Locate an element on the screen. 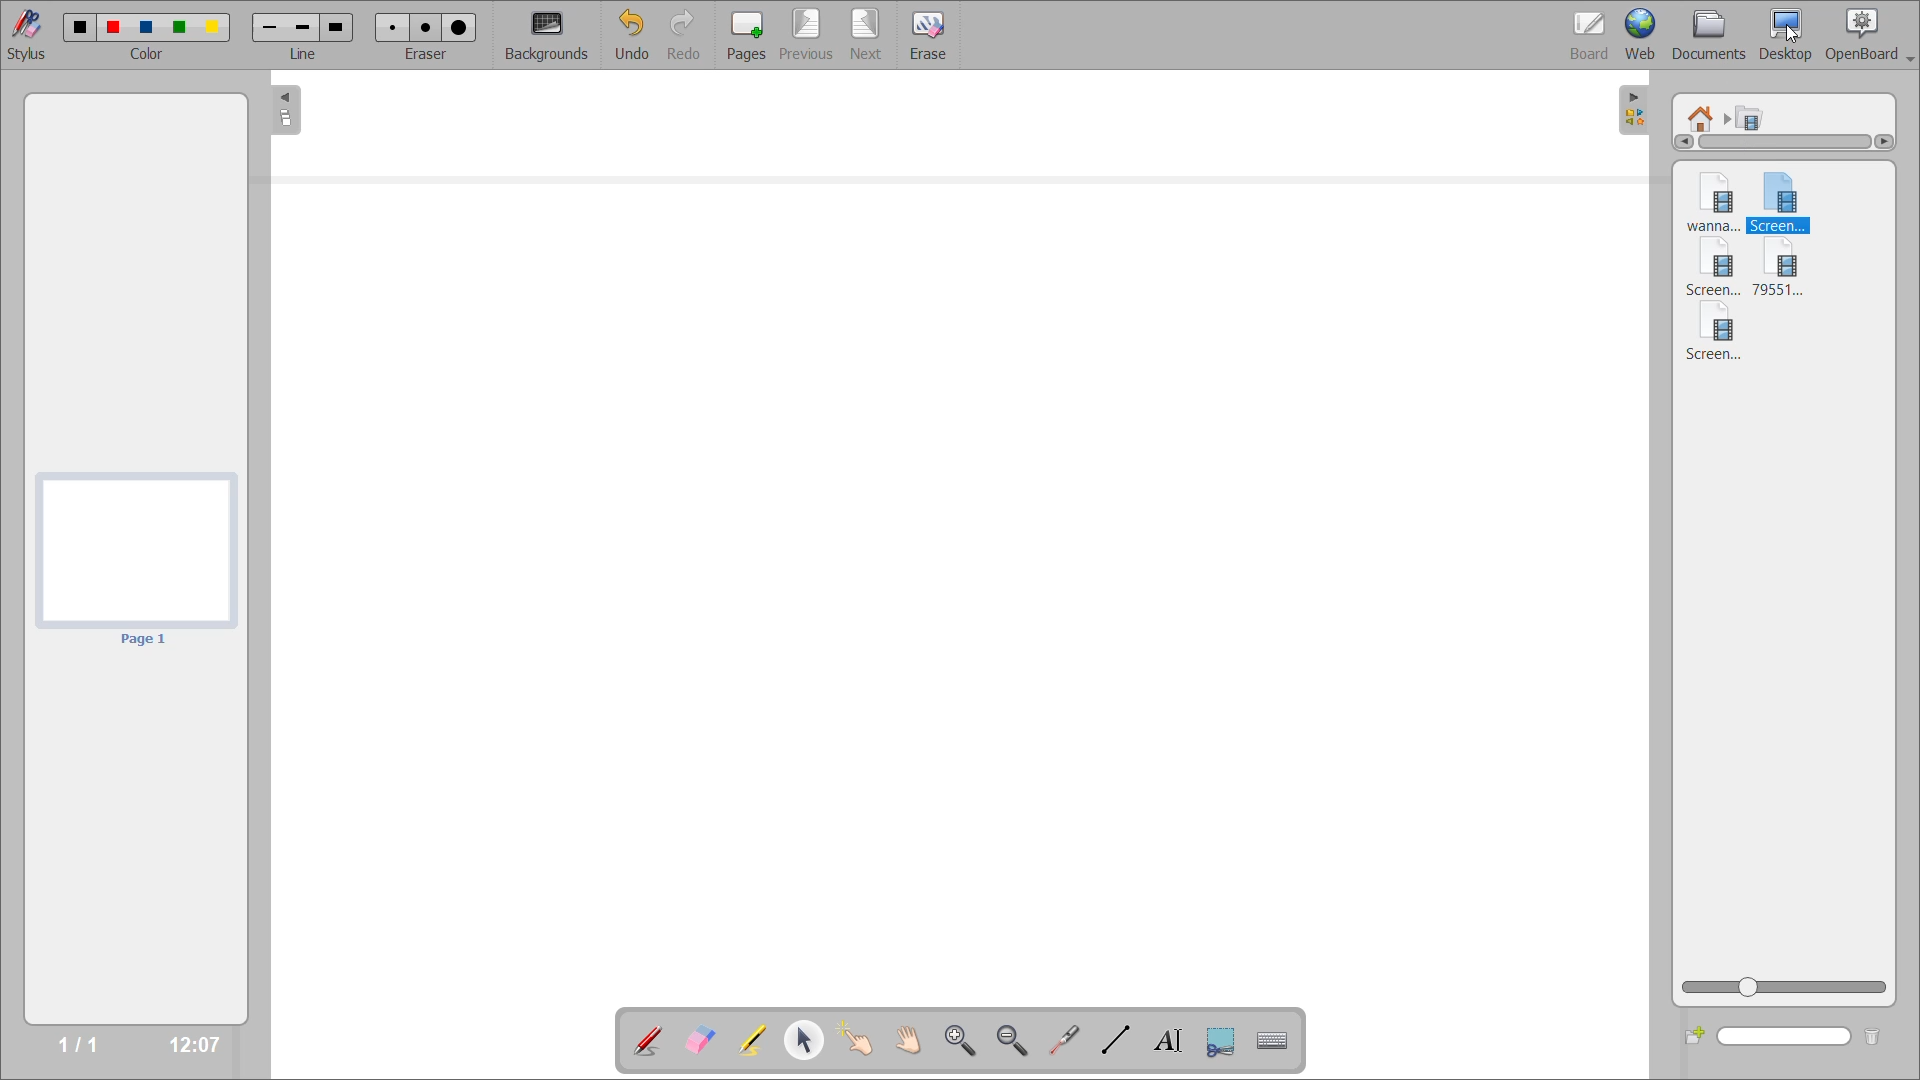 The height and width of the screenshot is (1080, 1920). create new folder is located at coordinates (1695, 1038).